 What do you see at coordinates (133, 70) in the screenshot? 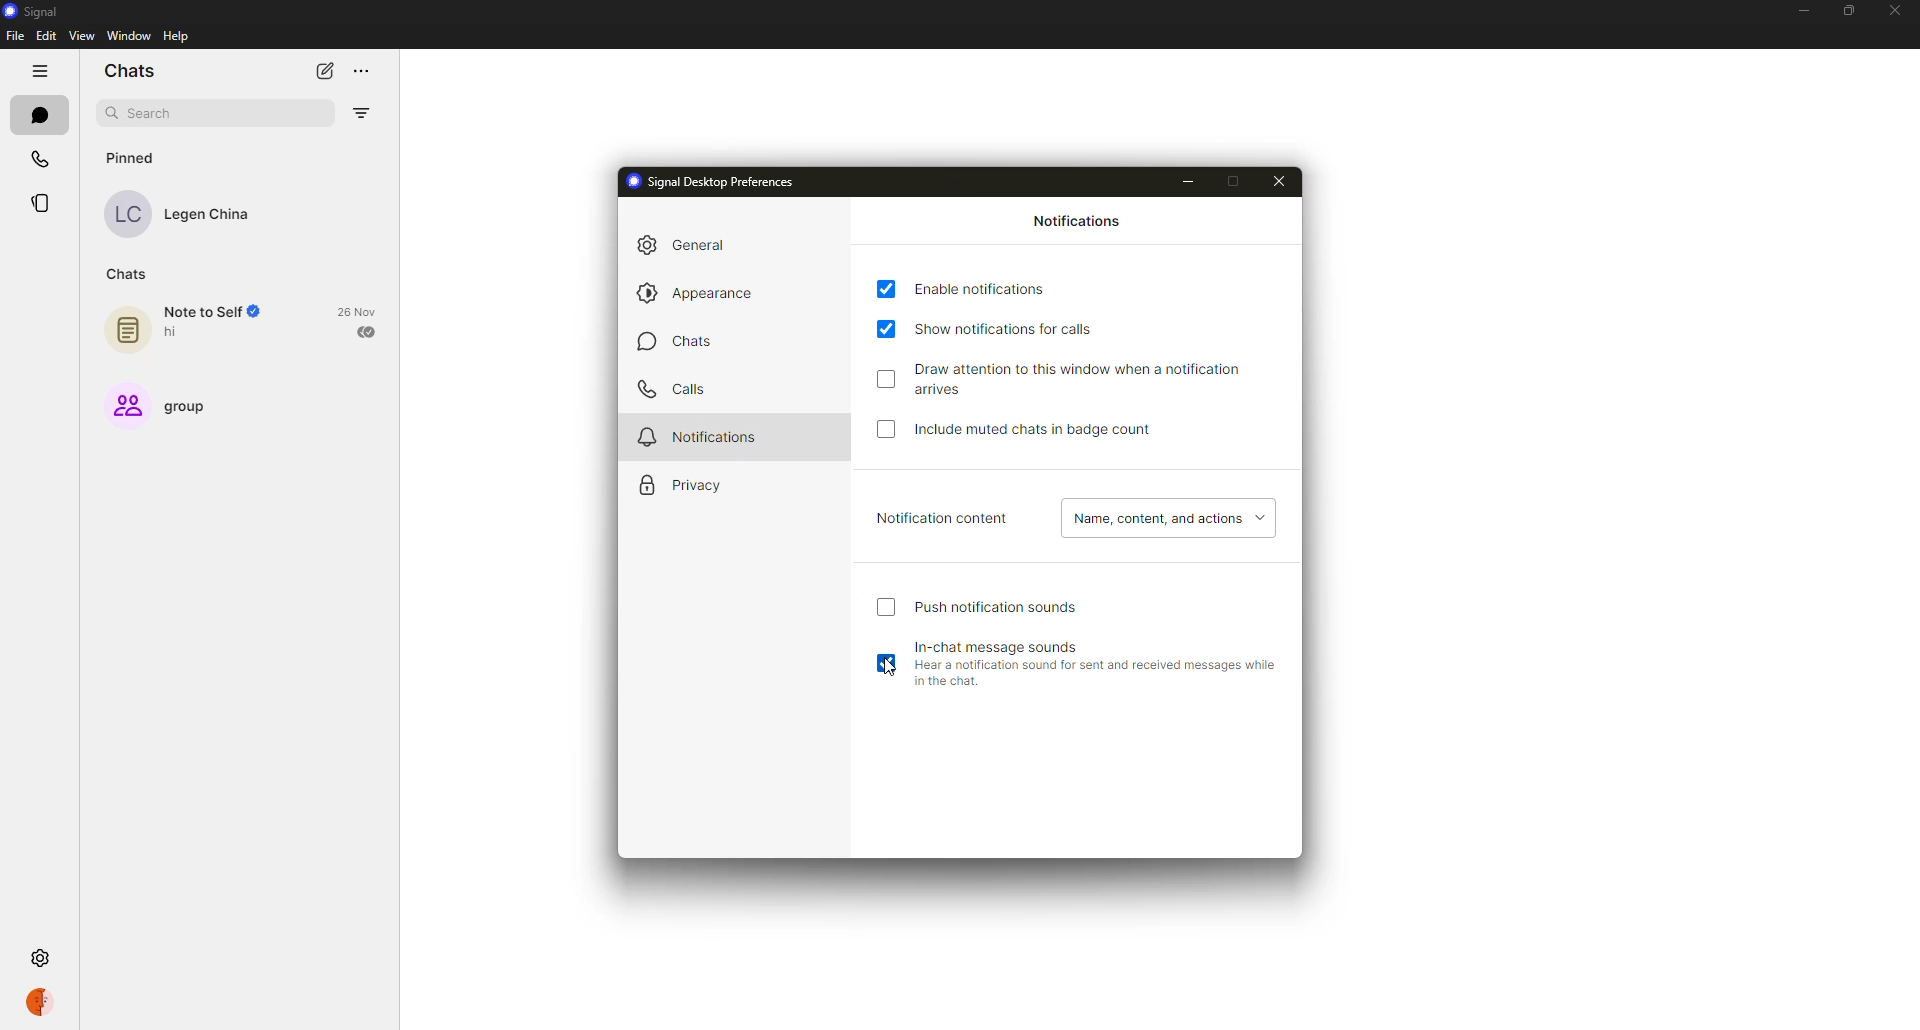
I see `chats` at bounding box center [133, 70].